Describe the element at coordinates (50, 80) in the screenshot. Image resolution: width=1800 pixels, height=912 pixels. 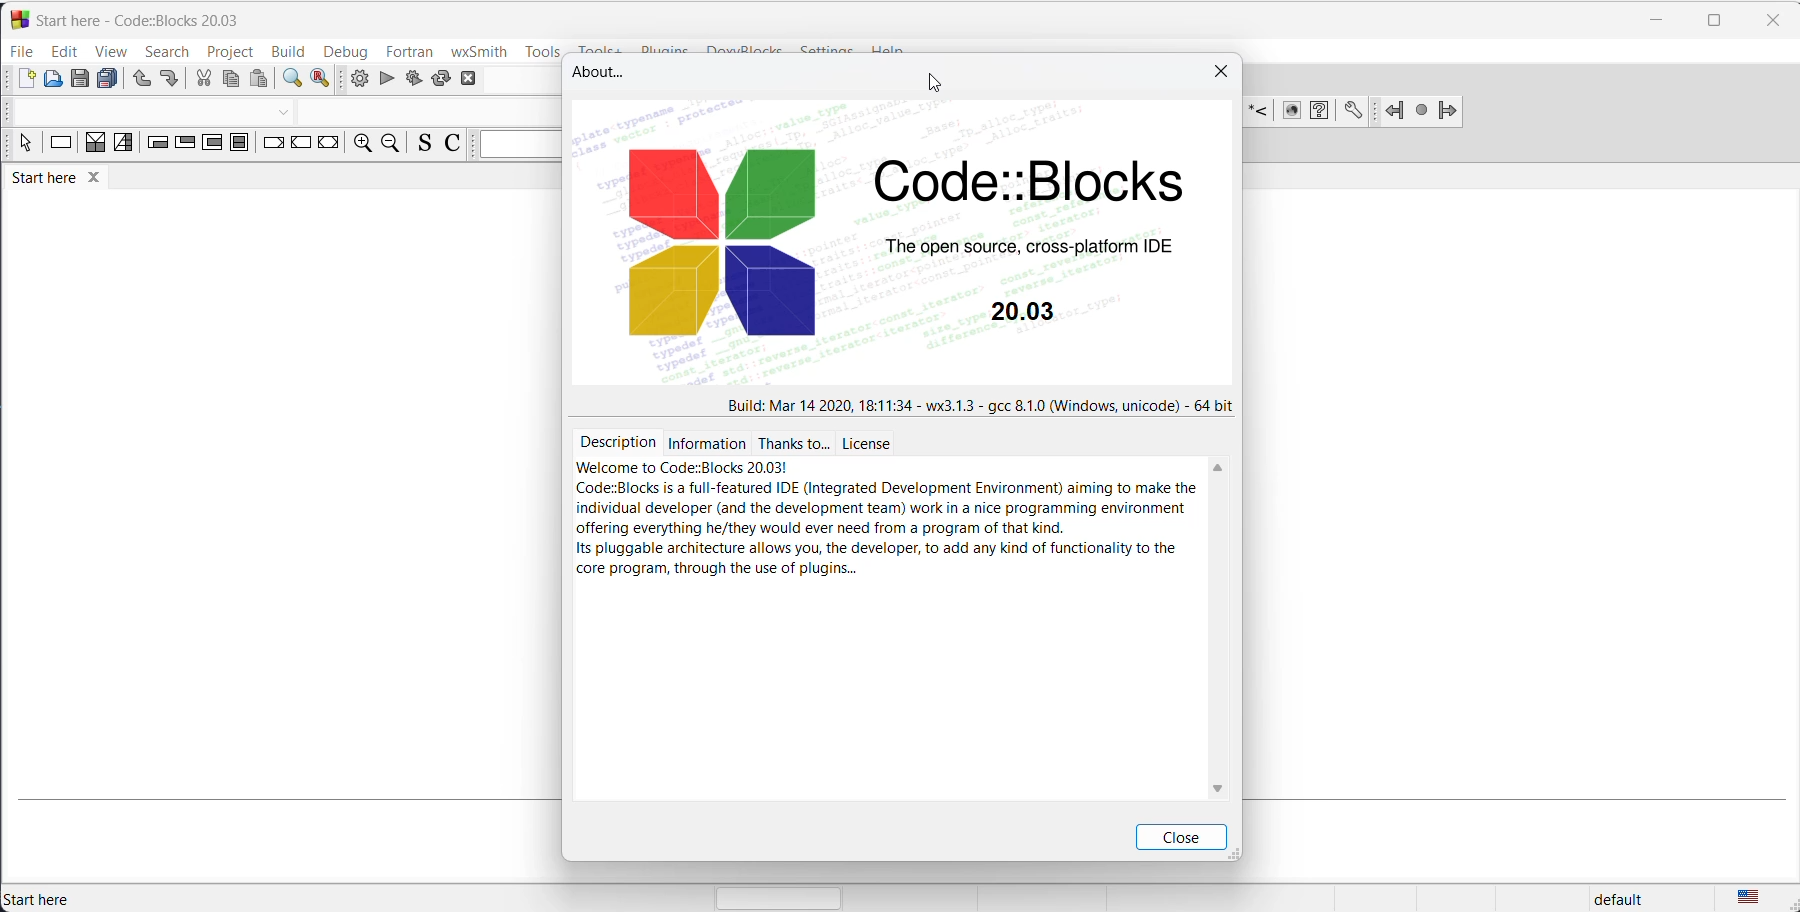
I see `open` at that location.